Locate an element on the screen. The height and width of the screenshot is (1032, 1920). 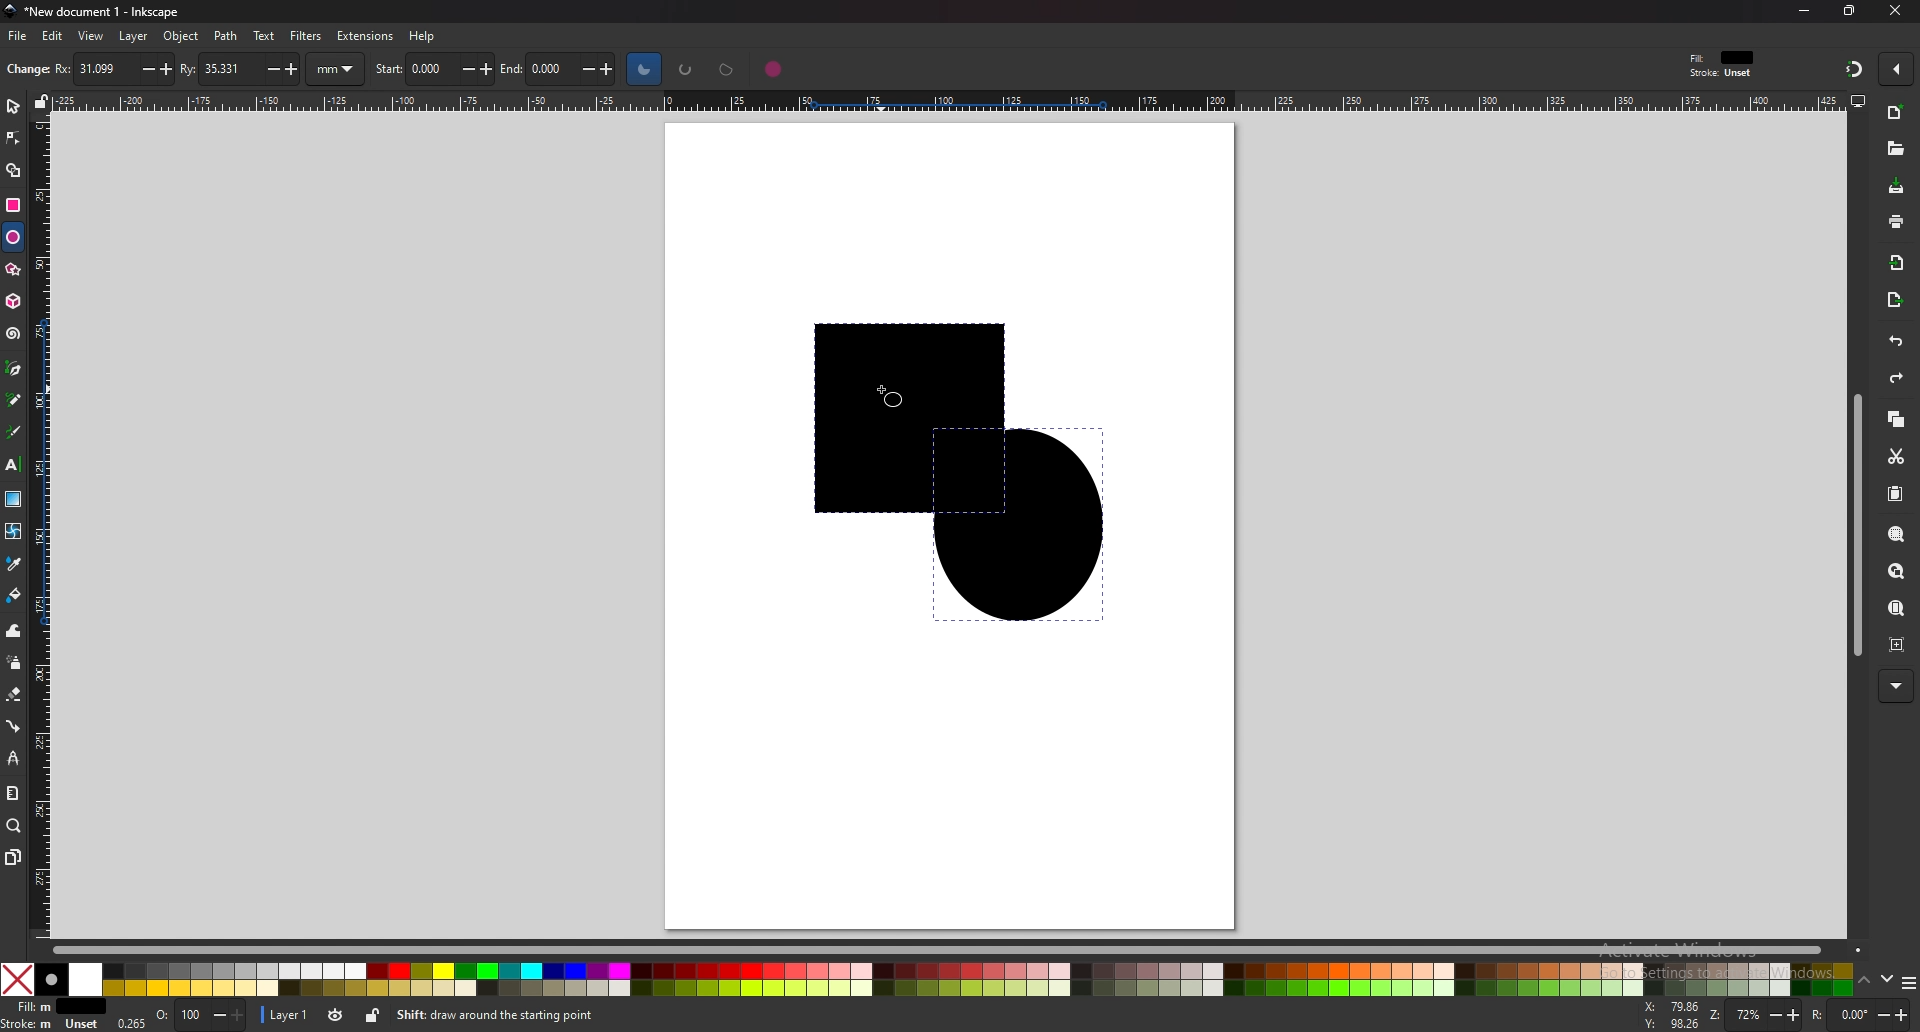
help is located at coordinates (421, 36).